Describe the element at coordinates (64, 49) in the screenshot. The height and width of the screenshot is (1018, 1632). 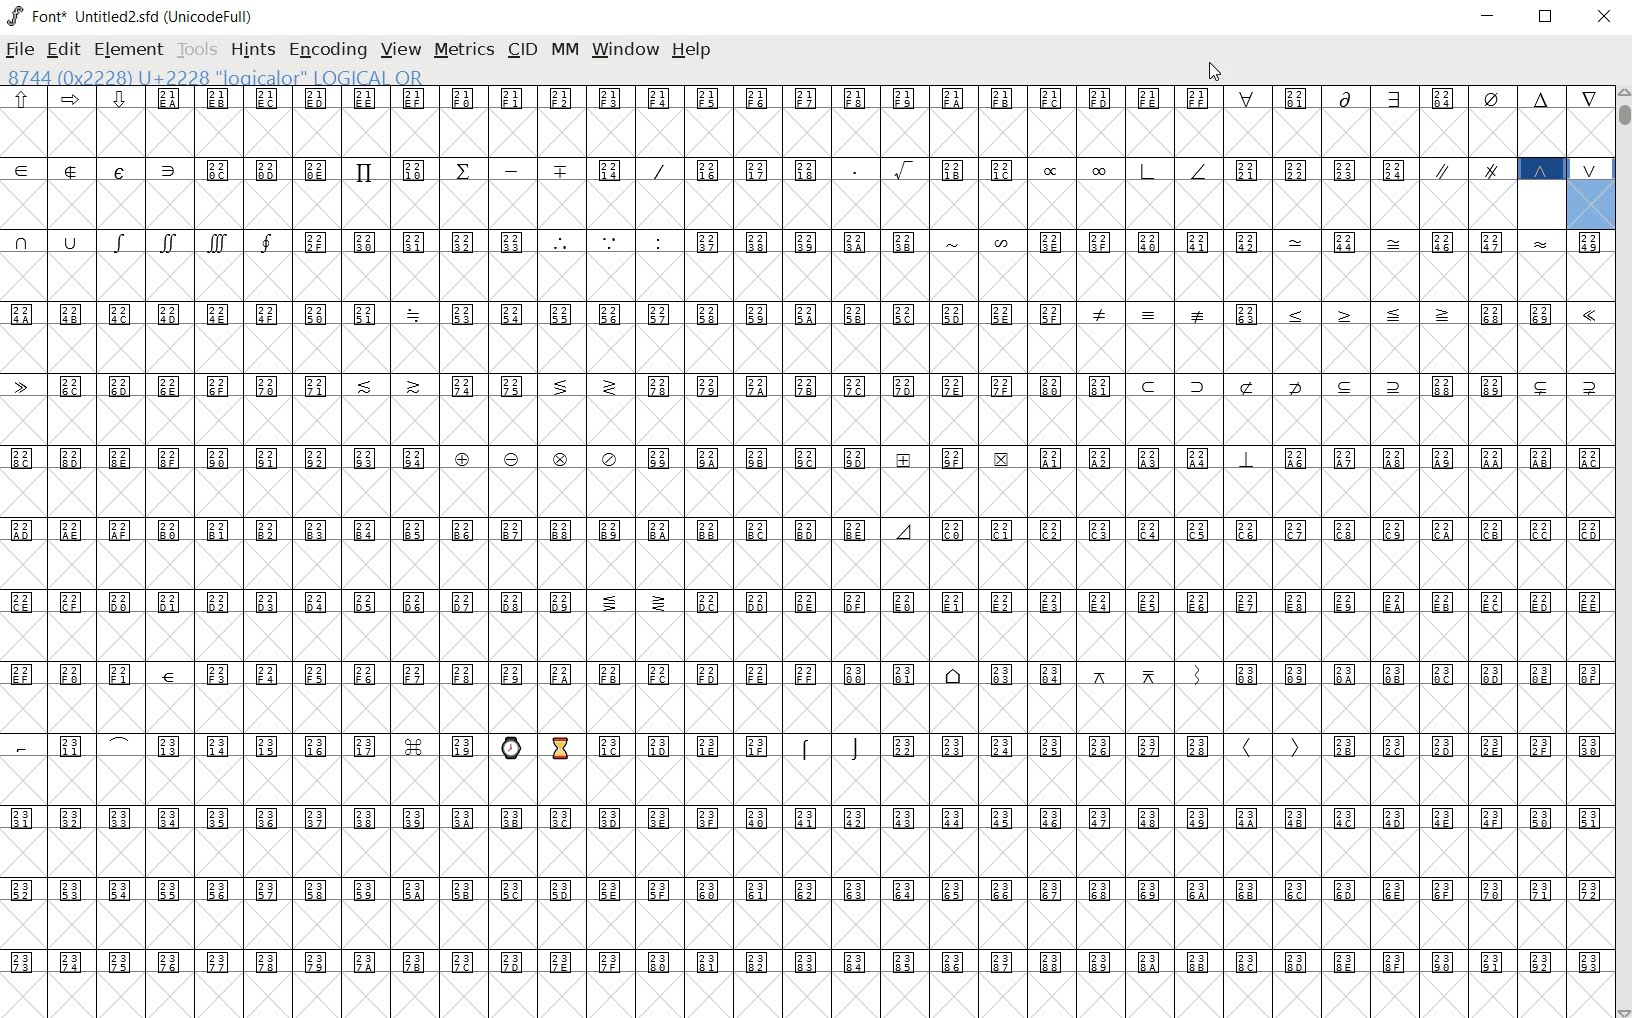
I see `edit` at that location.